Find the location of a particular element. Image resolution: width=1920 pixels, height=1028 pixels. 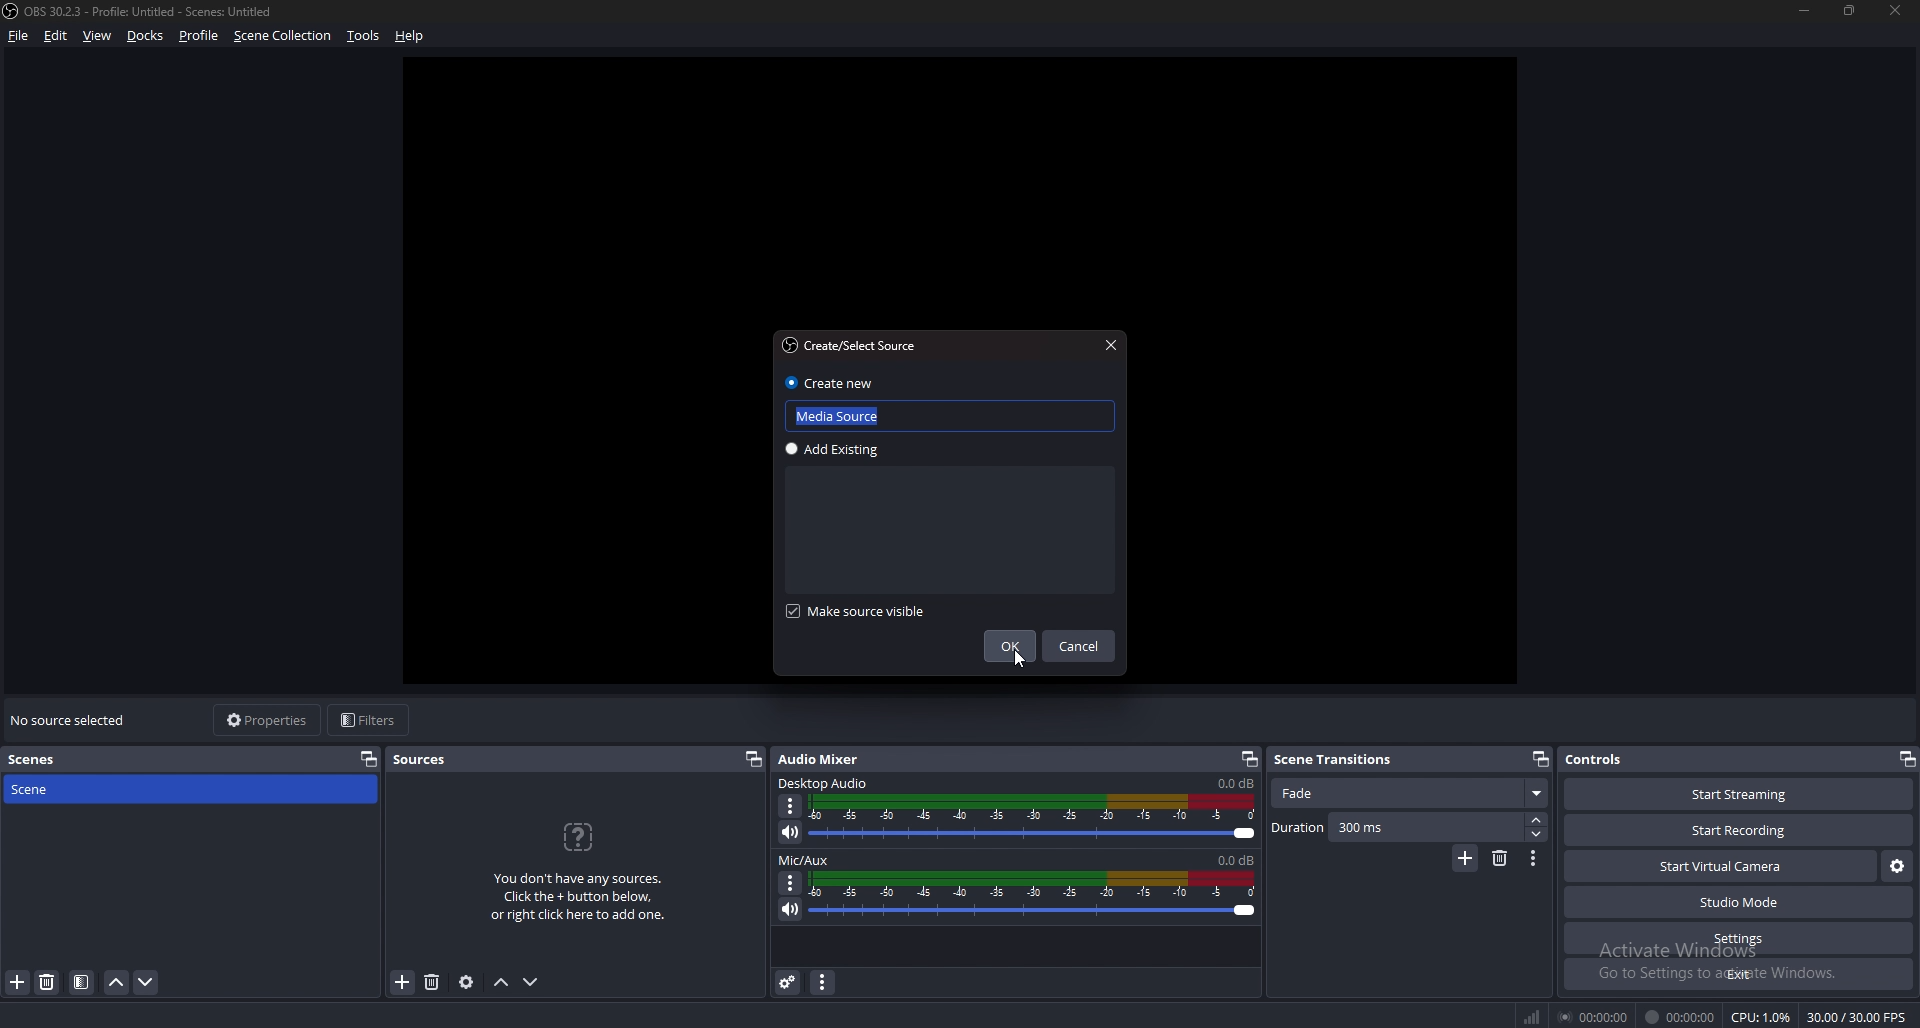

Profile is located at coordinates (198, 36).